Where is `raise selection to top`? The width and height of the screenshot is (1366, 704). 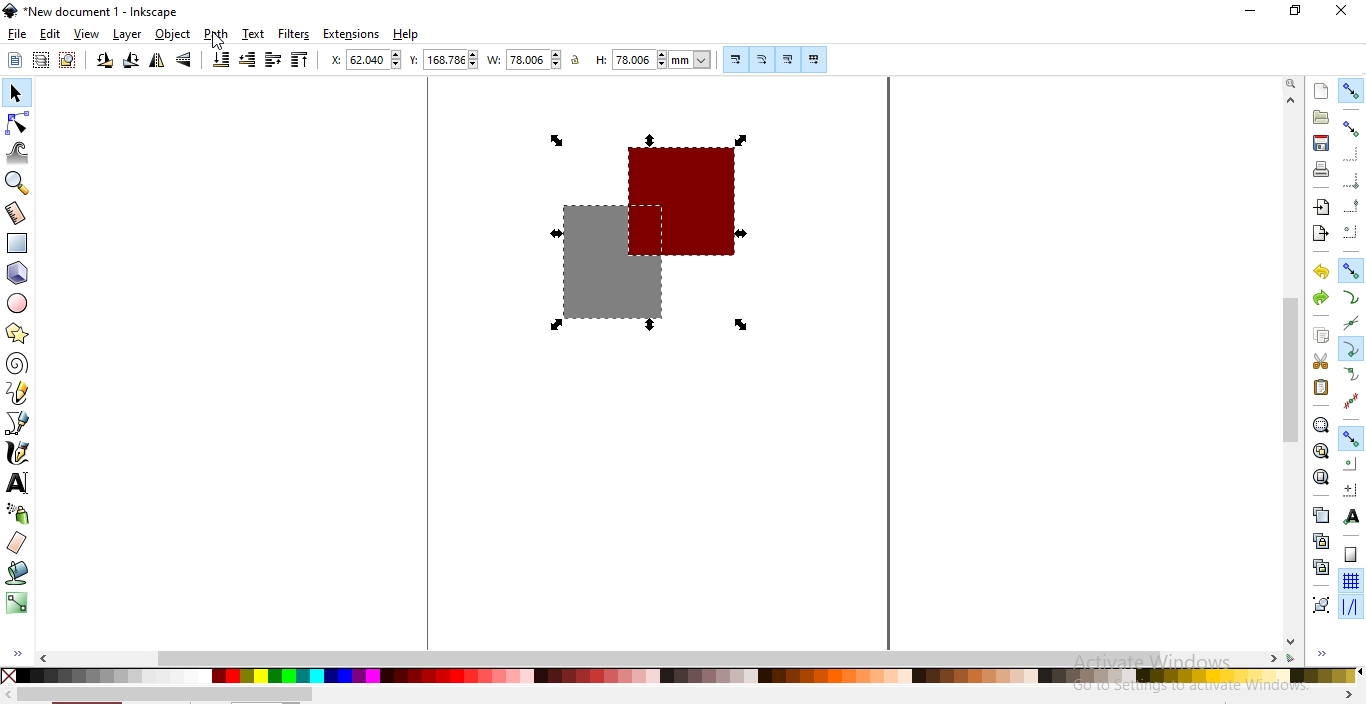
raise selection to top is located at coordinates (300, 62).